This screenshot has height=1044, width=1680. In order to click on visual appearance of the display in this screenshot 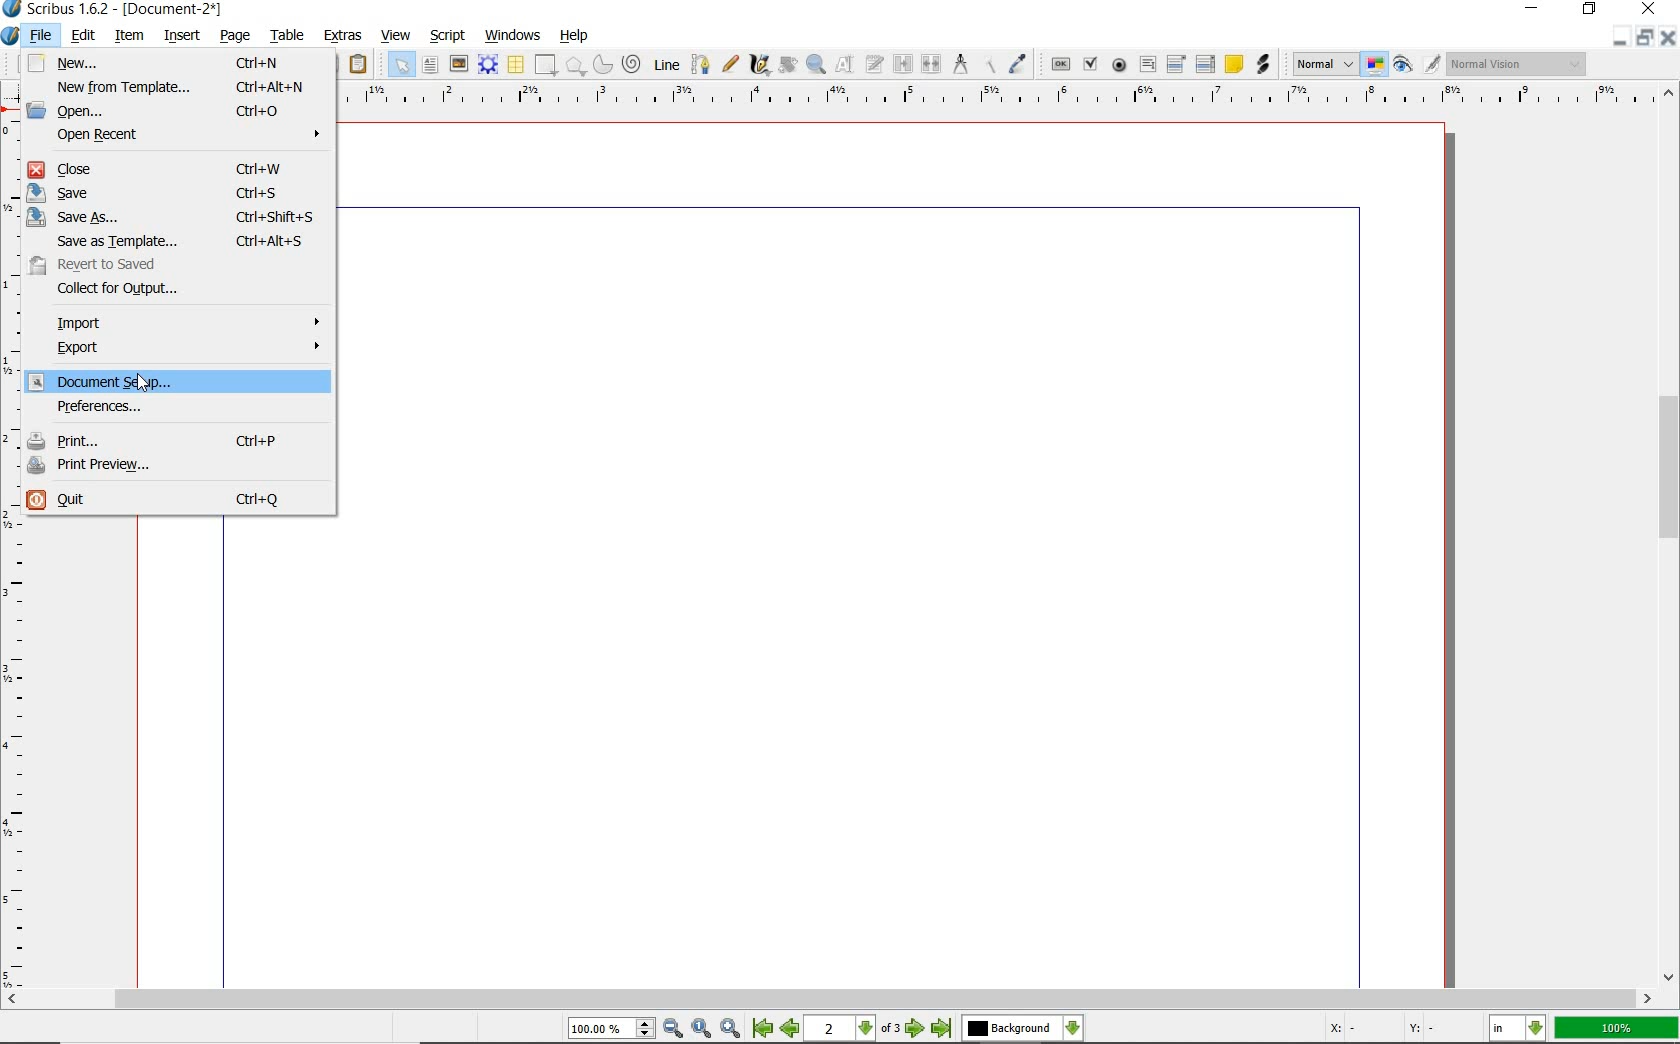, I will do `click(1519, 64)`.